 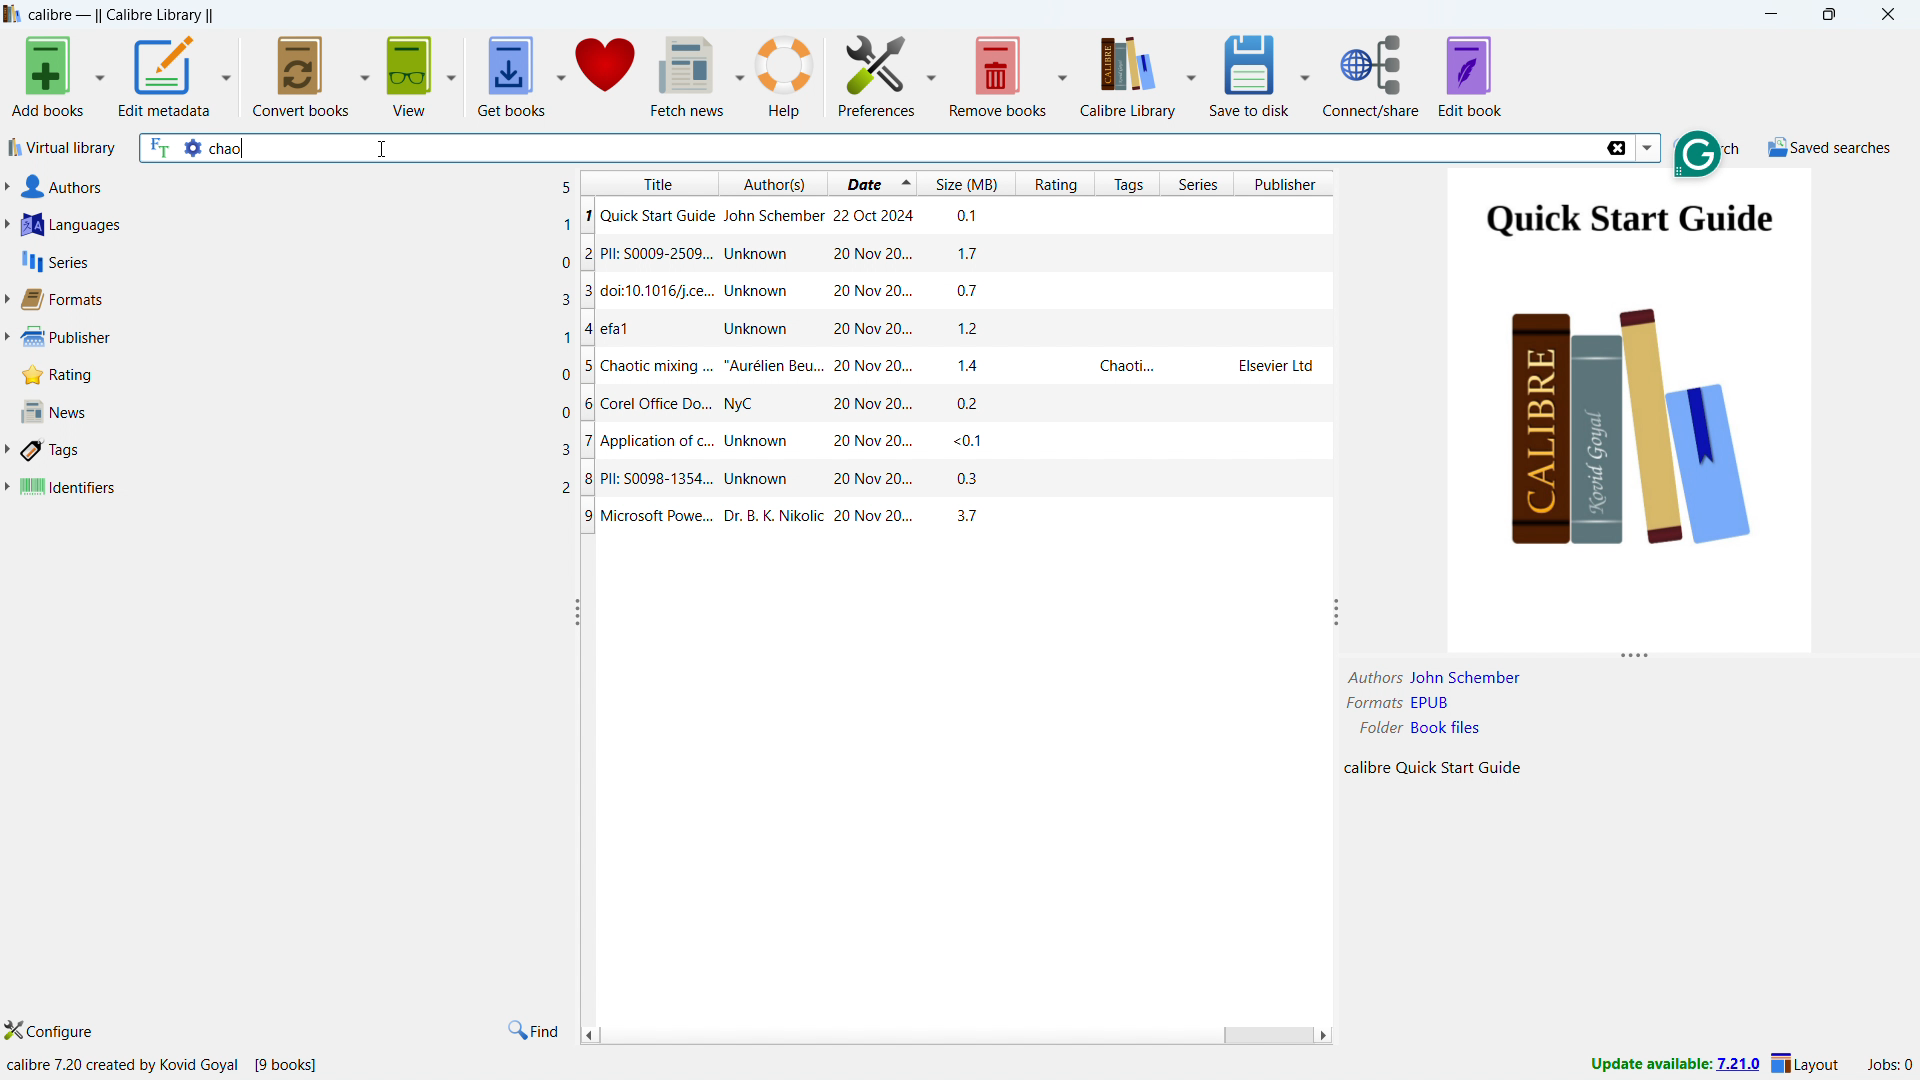 I want to click on series, so click(x=297, y=260).